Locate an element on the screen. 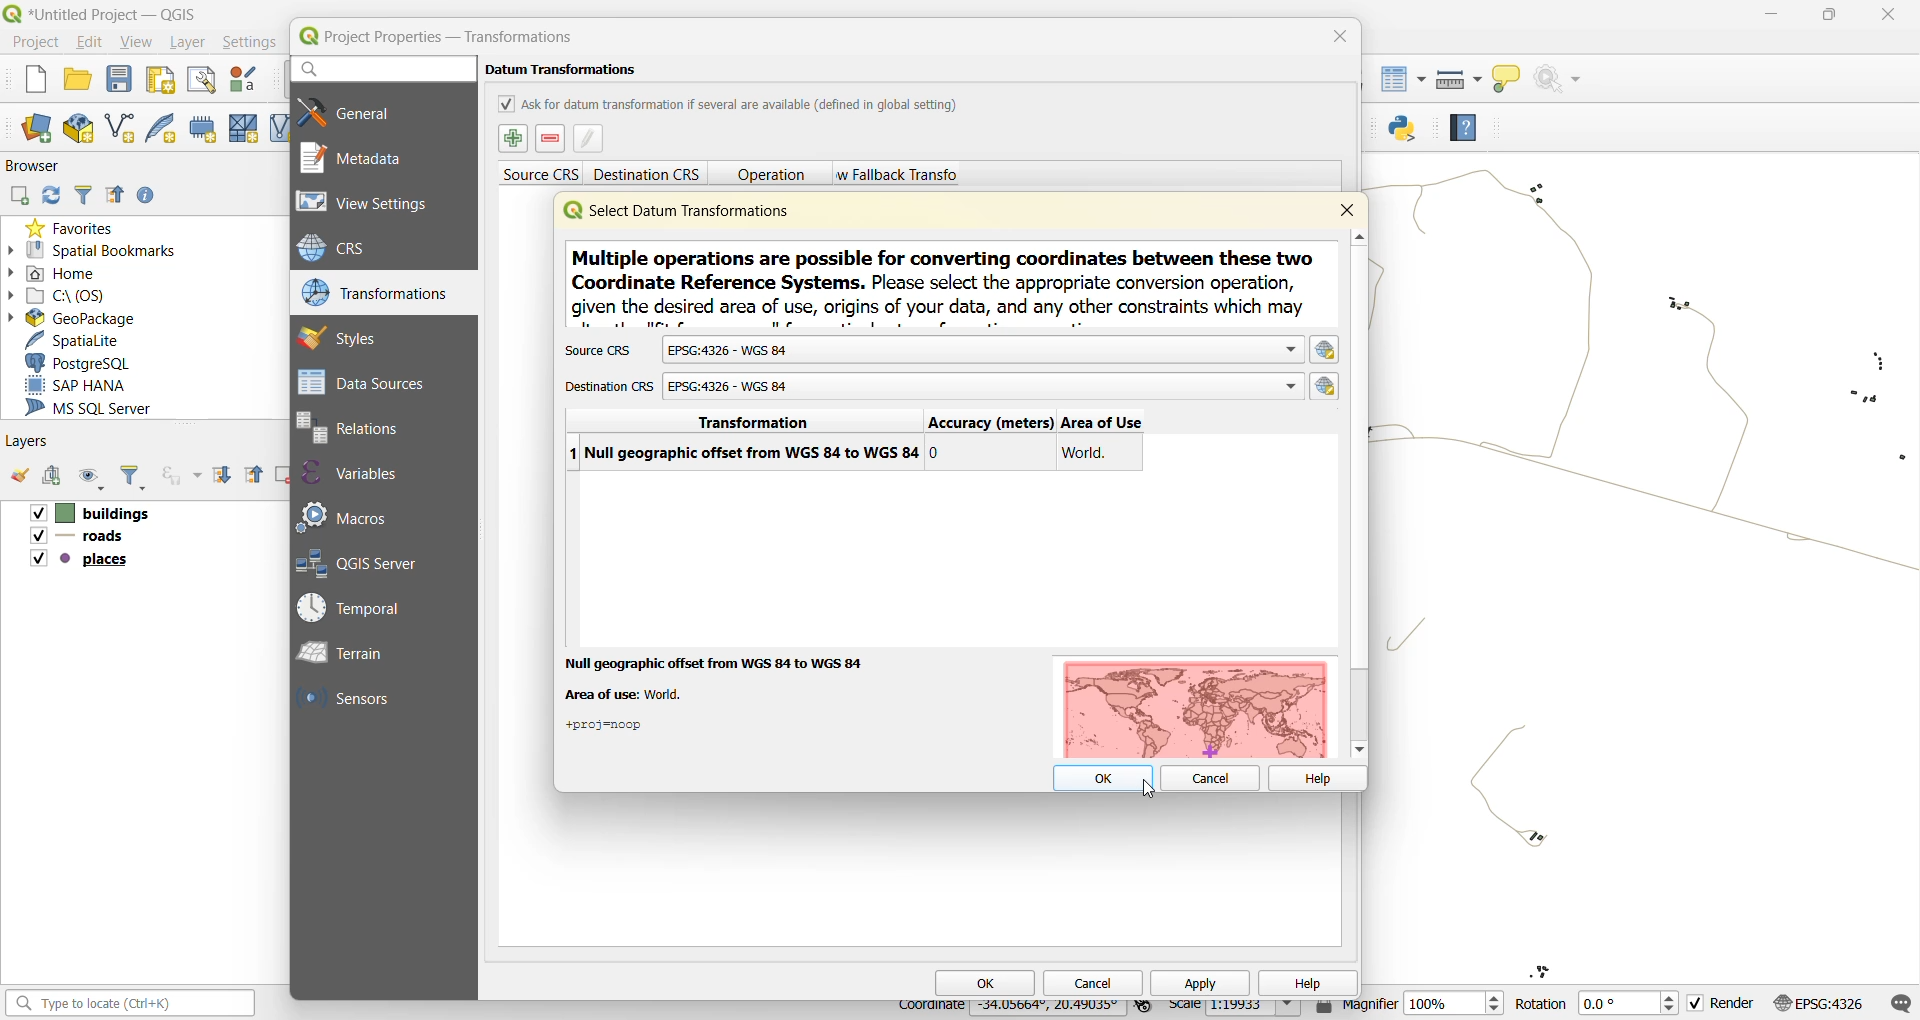  world is located at coordinates (1088, 451).